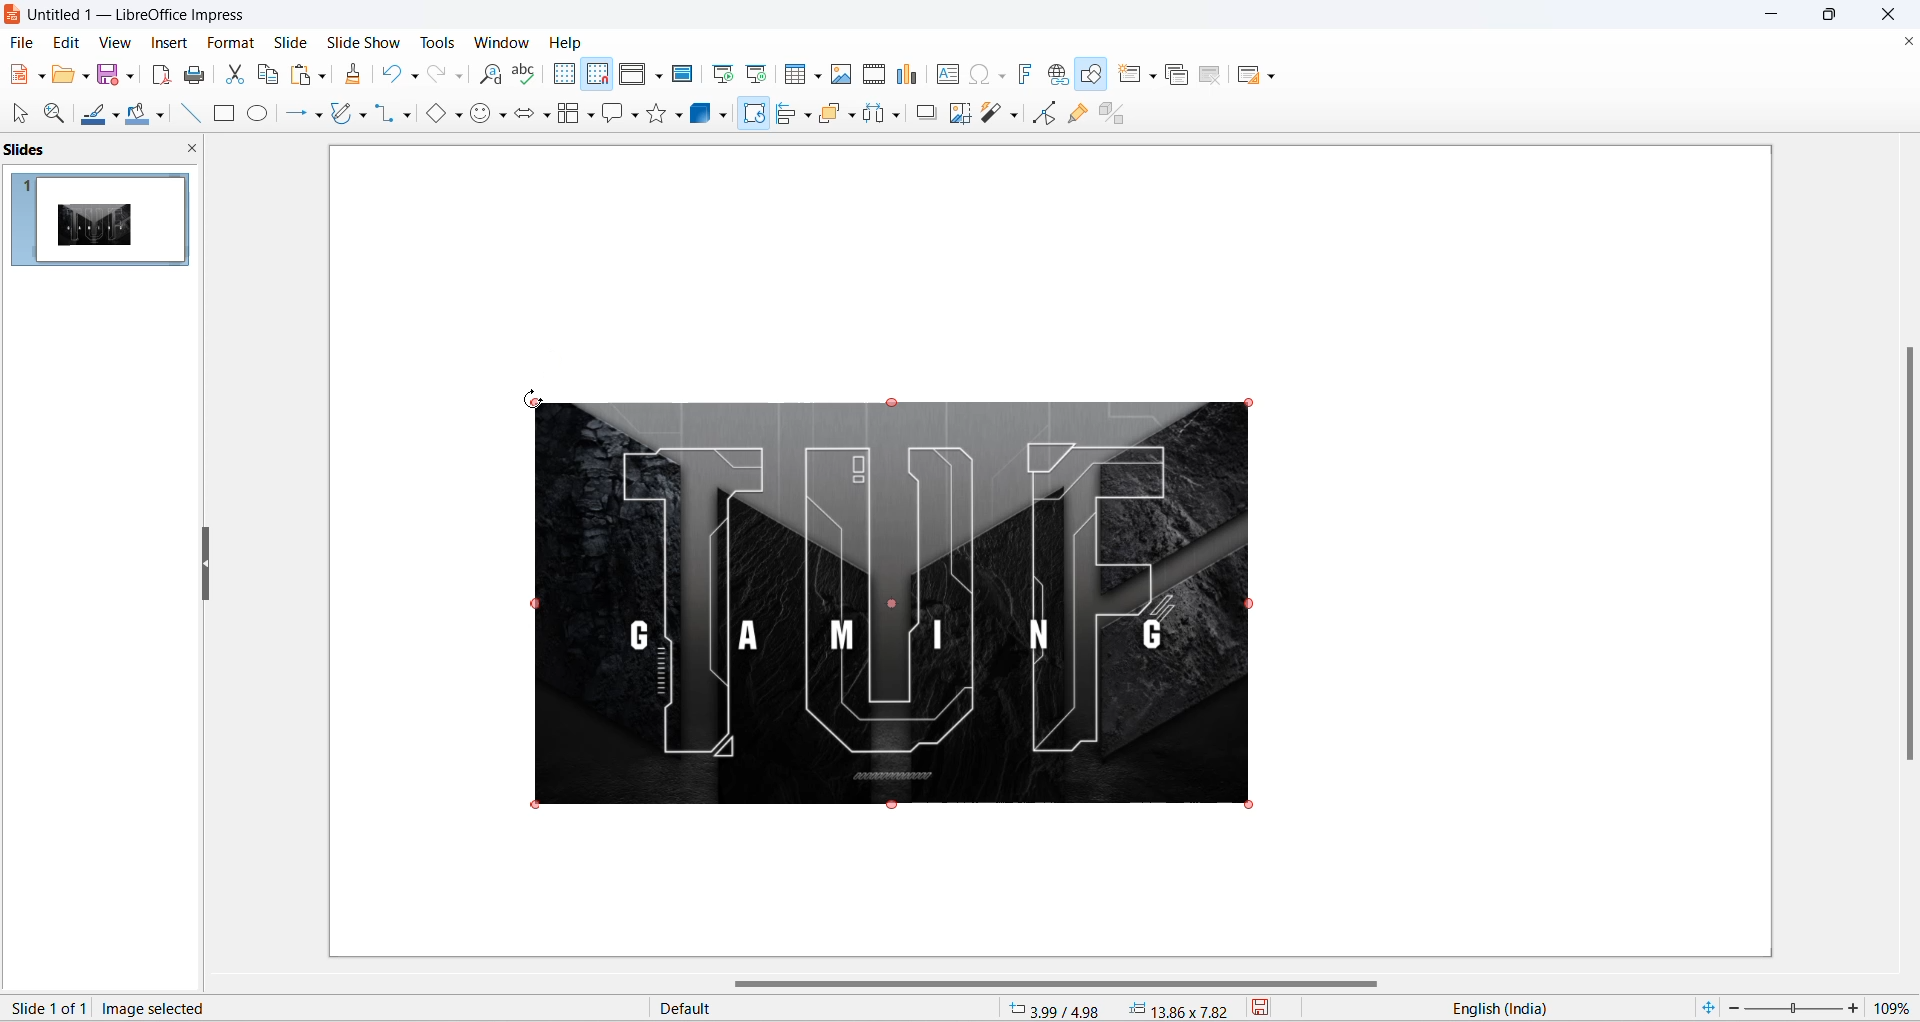  I want to click on slide show, so click(367, 40).